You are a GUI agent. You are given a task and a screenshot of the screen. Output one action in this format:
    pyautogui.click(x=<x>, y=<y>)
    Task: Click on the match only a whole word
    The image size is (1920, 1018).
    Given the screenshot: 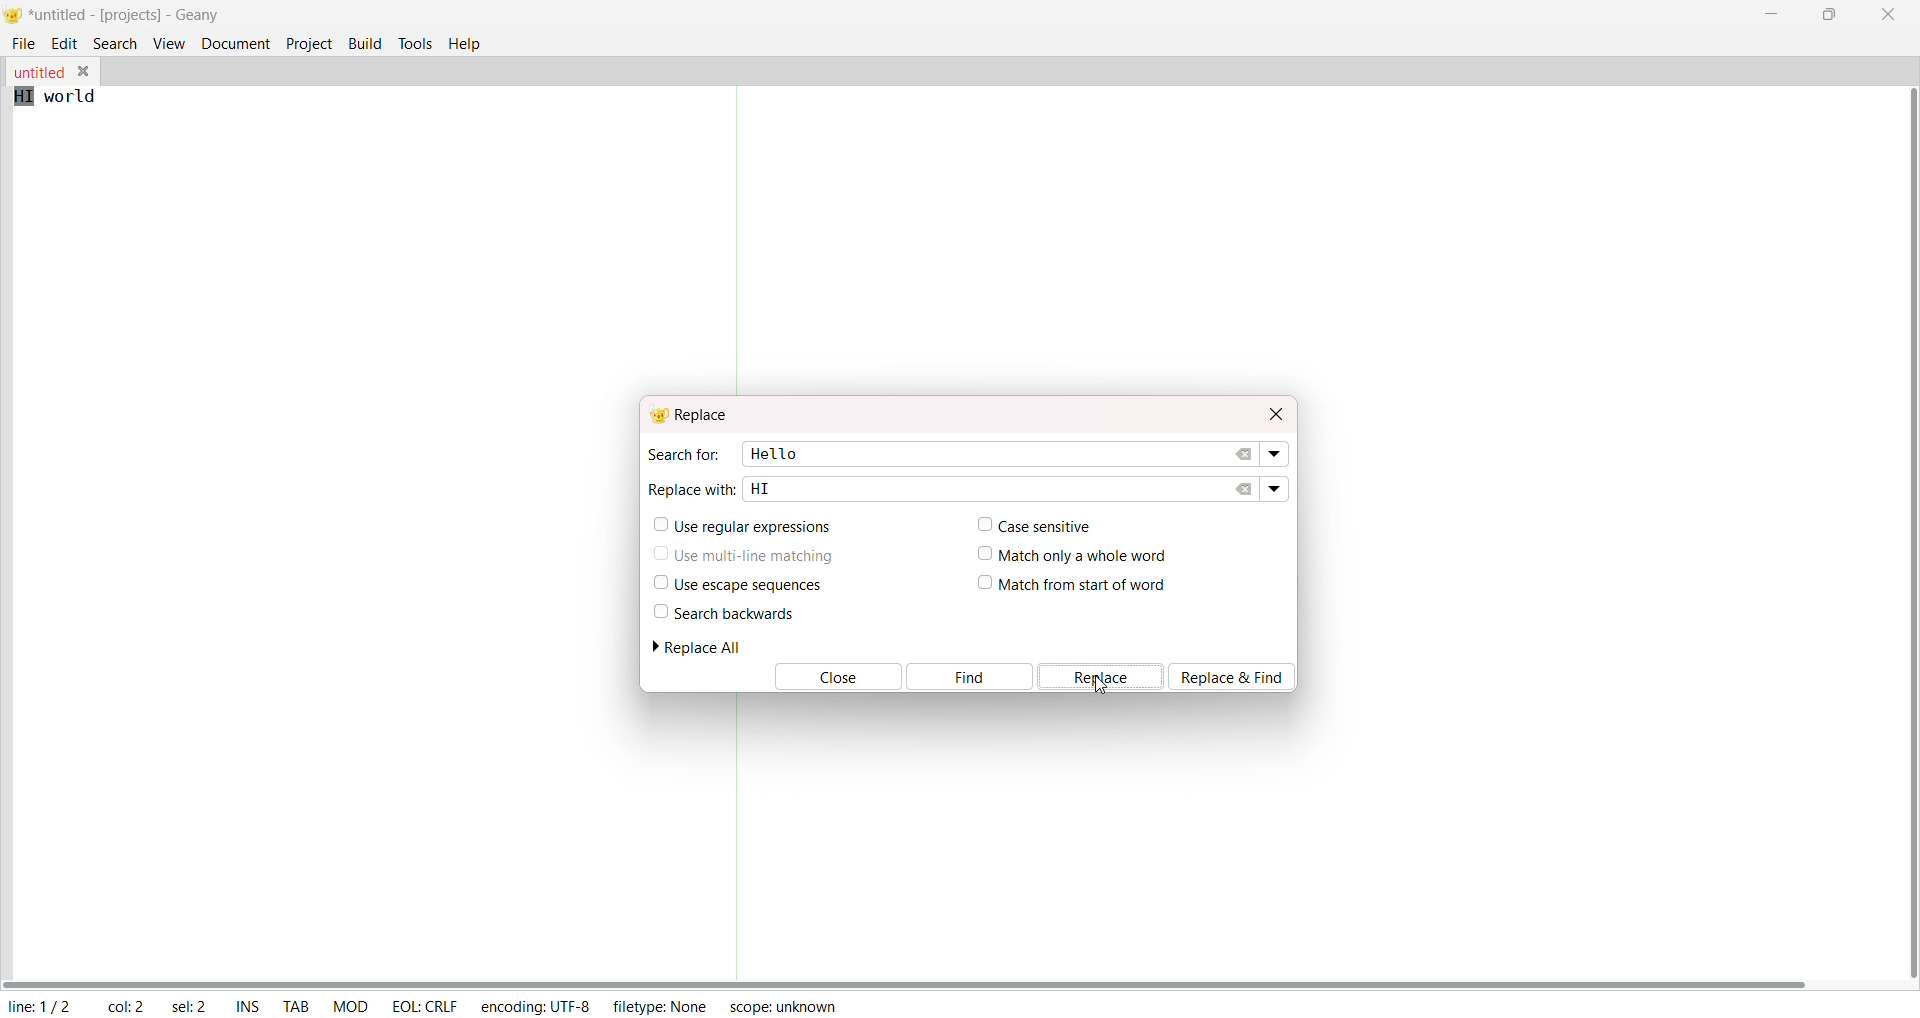 What is the action you would take?
    pyautogui.click(x=1076, y=553)
    